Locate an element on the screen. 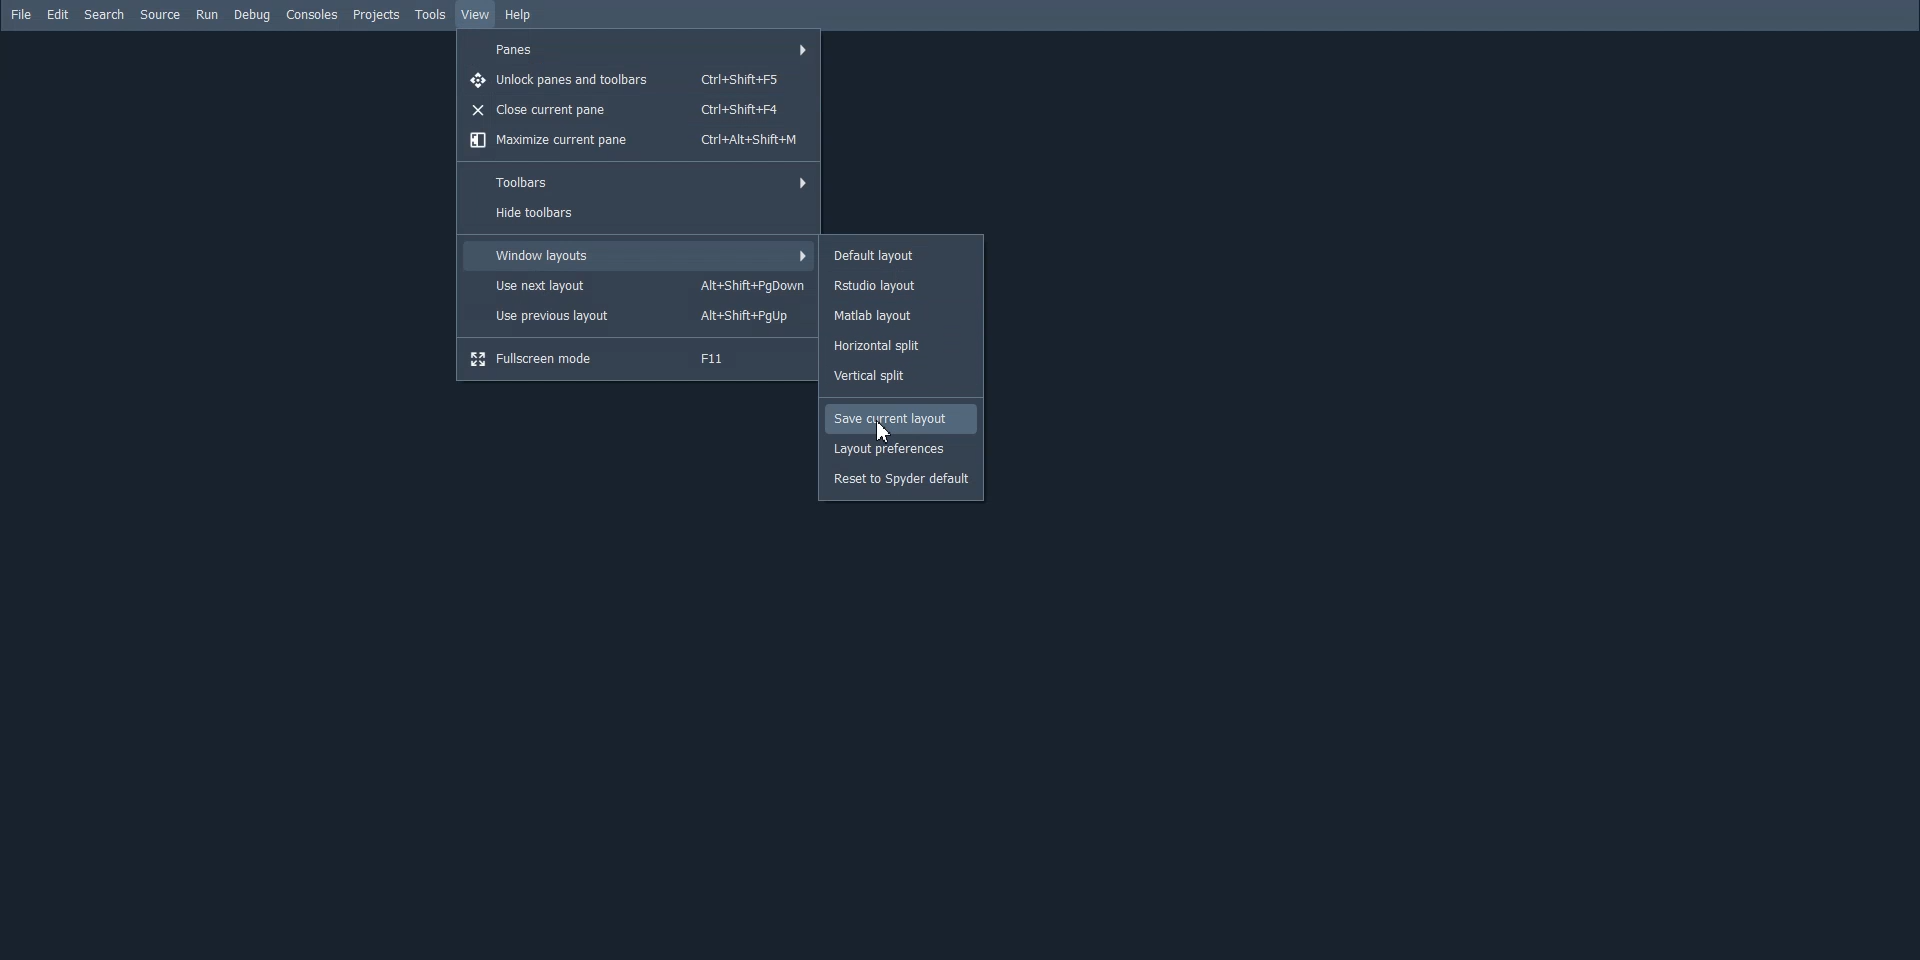 This screenshot has width=1920, height=960. Help is located at coordinates (520, 16).